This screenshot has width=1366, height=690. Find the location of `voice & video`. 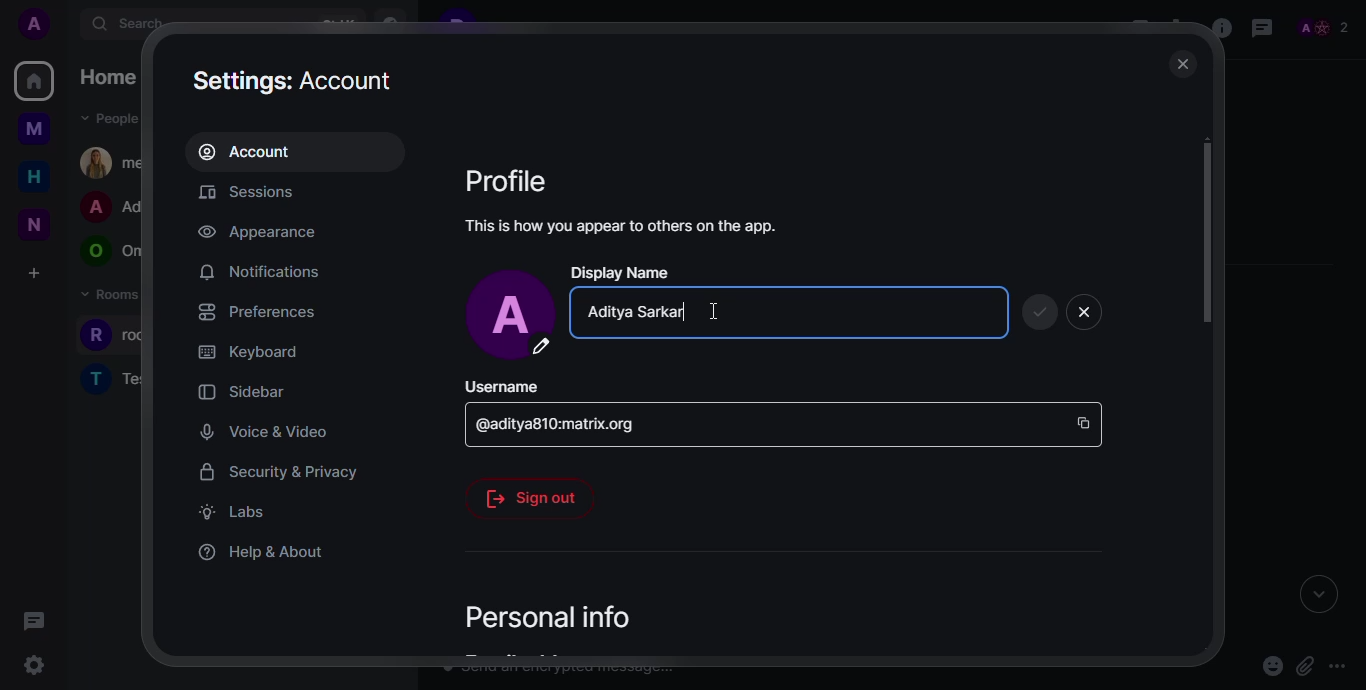

voice & video is located at coordinates (258, 431).